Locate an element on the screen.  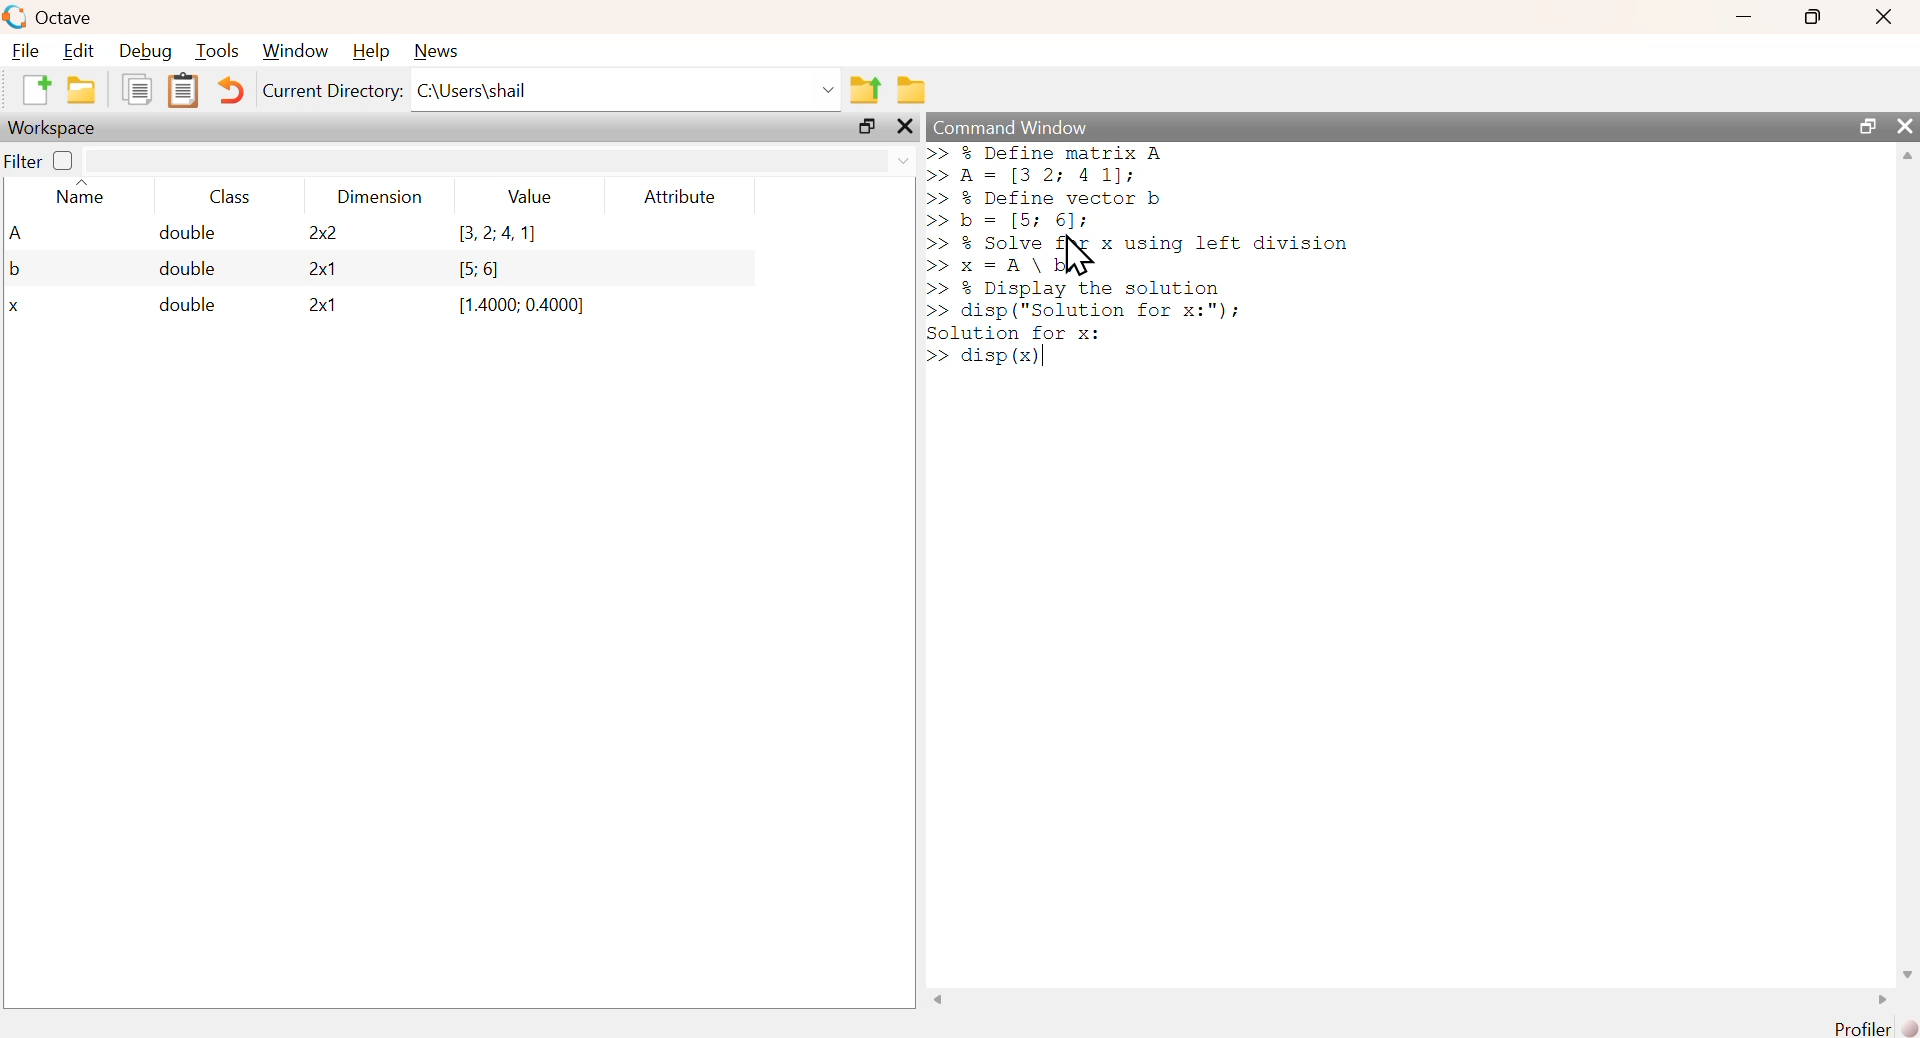
[5: 6] is located at coordinates (472, 269).